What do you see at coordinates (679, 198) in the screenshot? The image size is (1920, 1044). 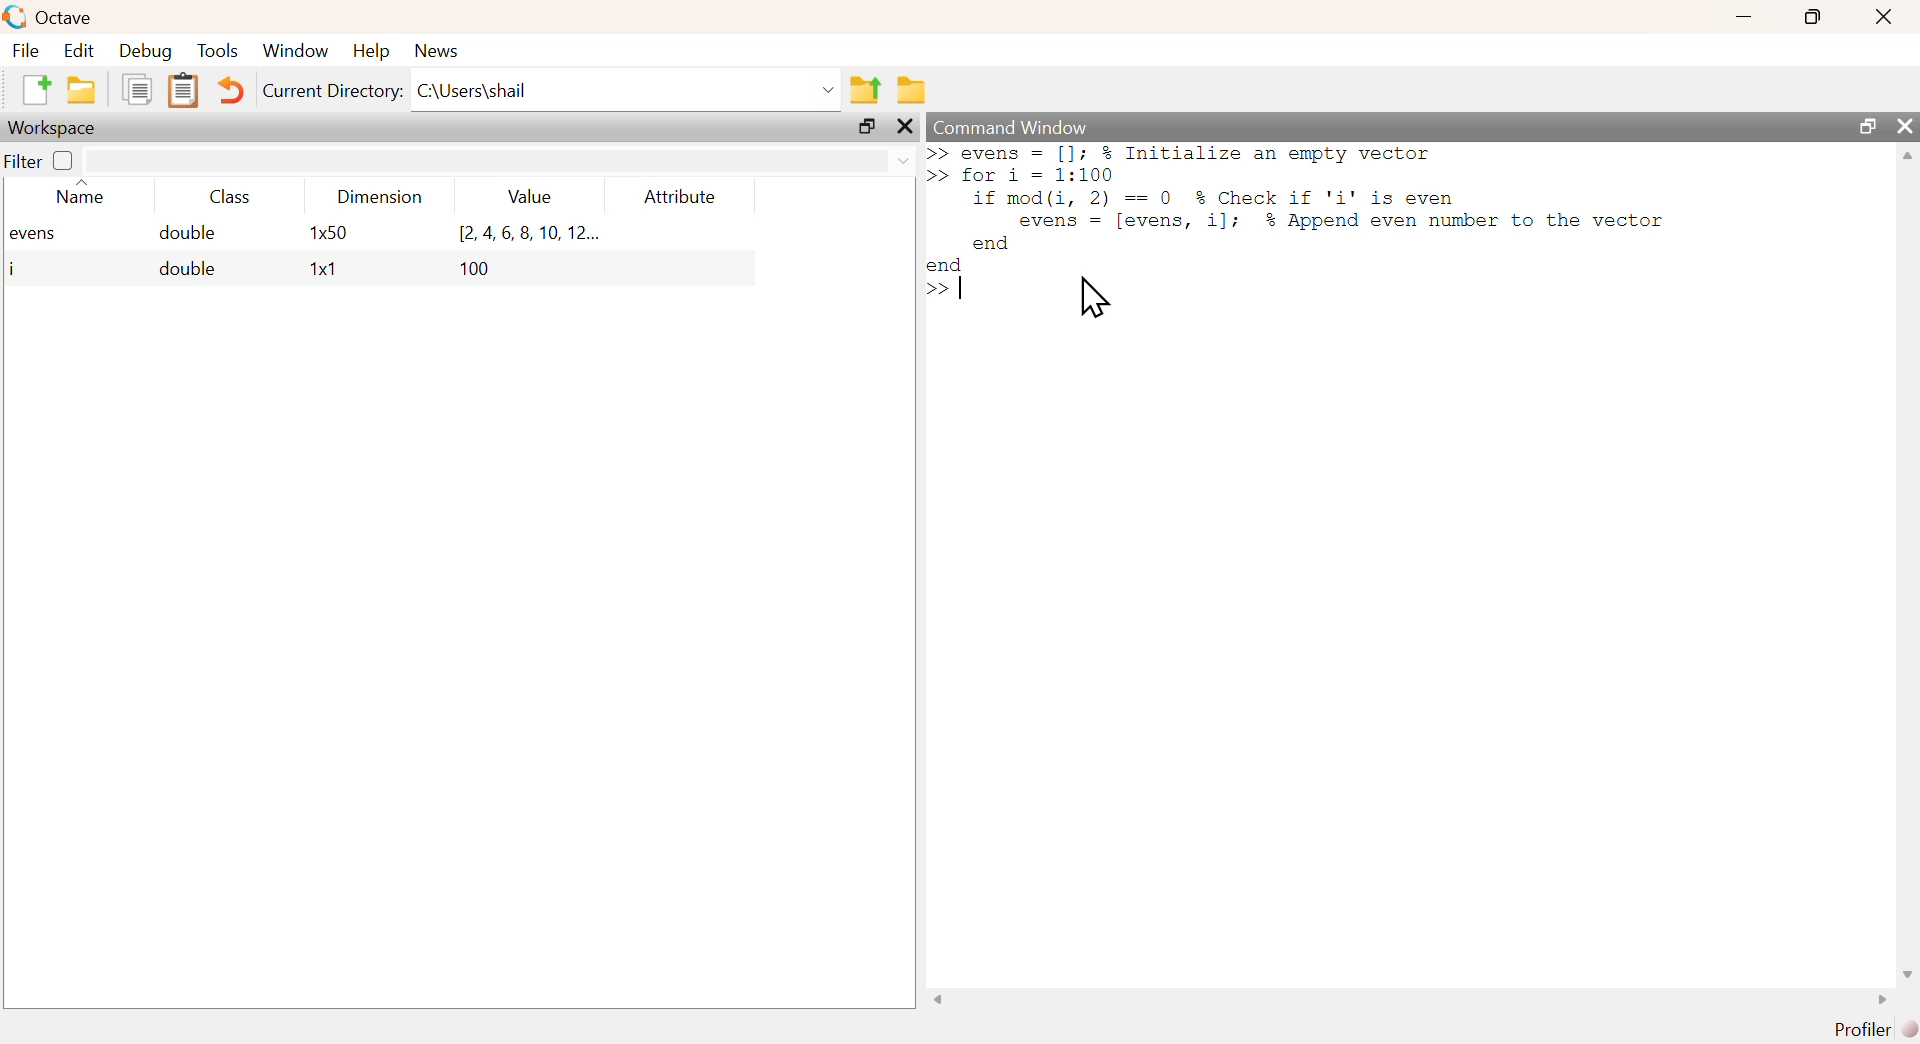 I see `attribute` at bounding box center [679, 198].